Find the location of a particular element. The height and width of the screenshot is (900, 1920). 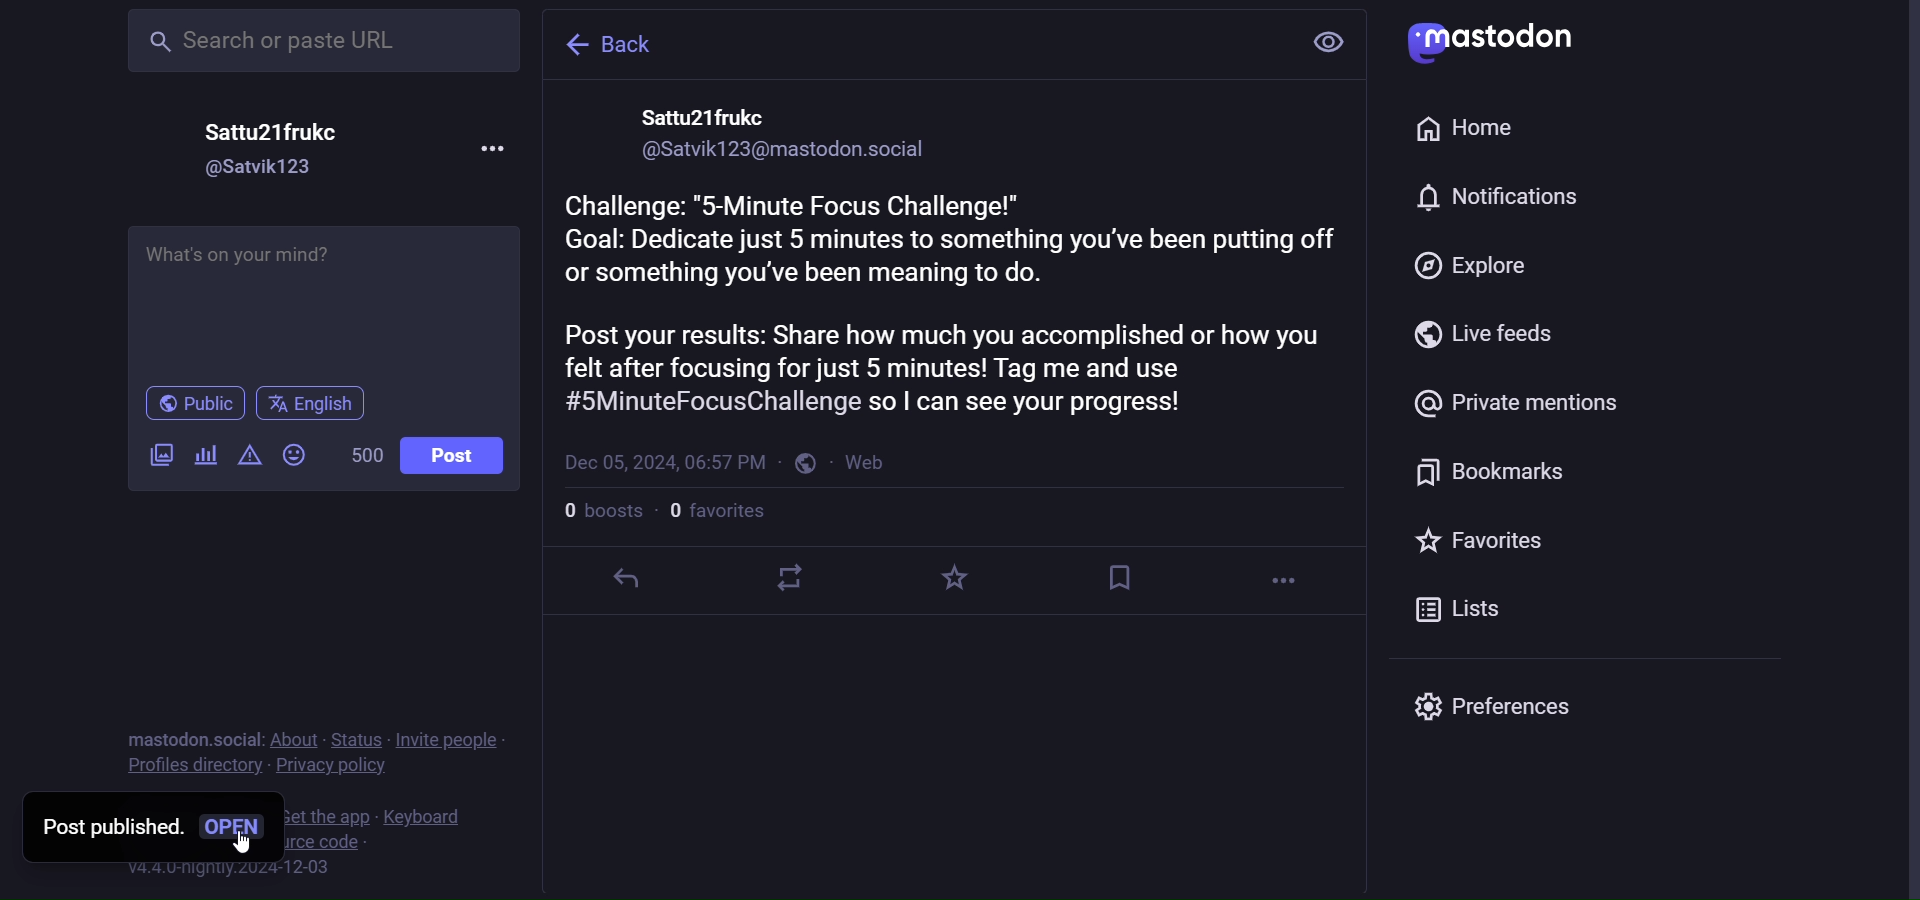

home is located at coordinates (1471, 128).